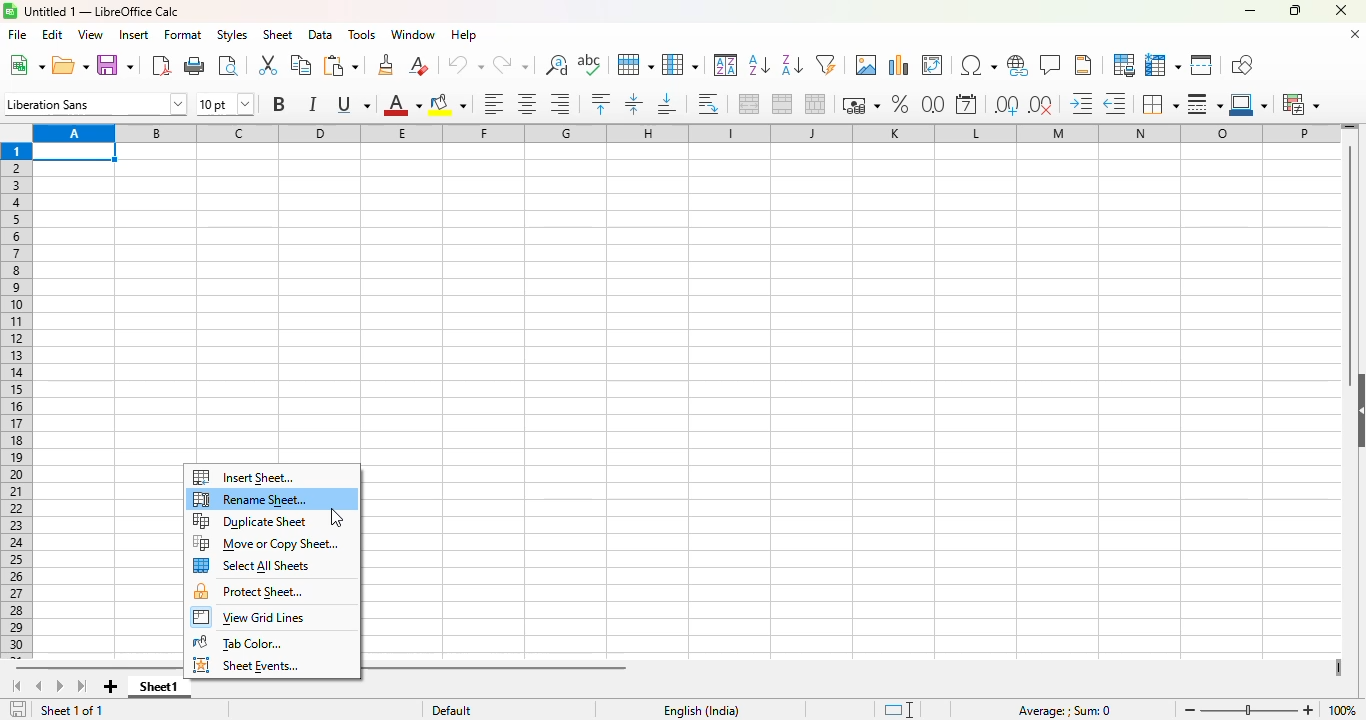 The height and width of the screenshot is (720, 1366). I want to click on edit, so click(53, 34).